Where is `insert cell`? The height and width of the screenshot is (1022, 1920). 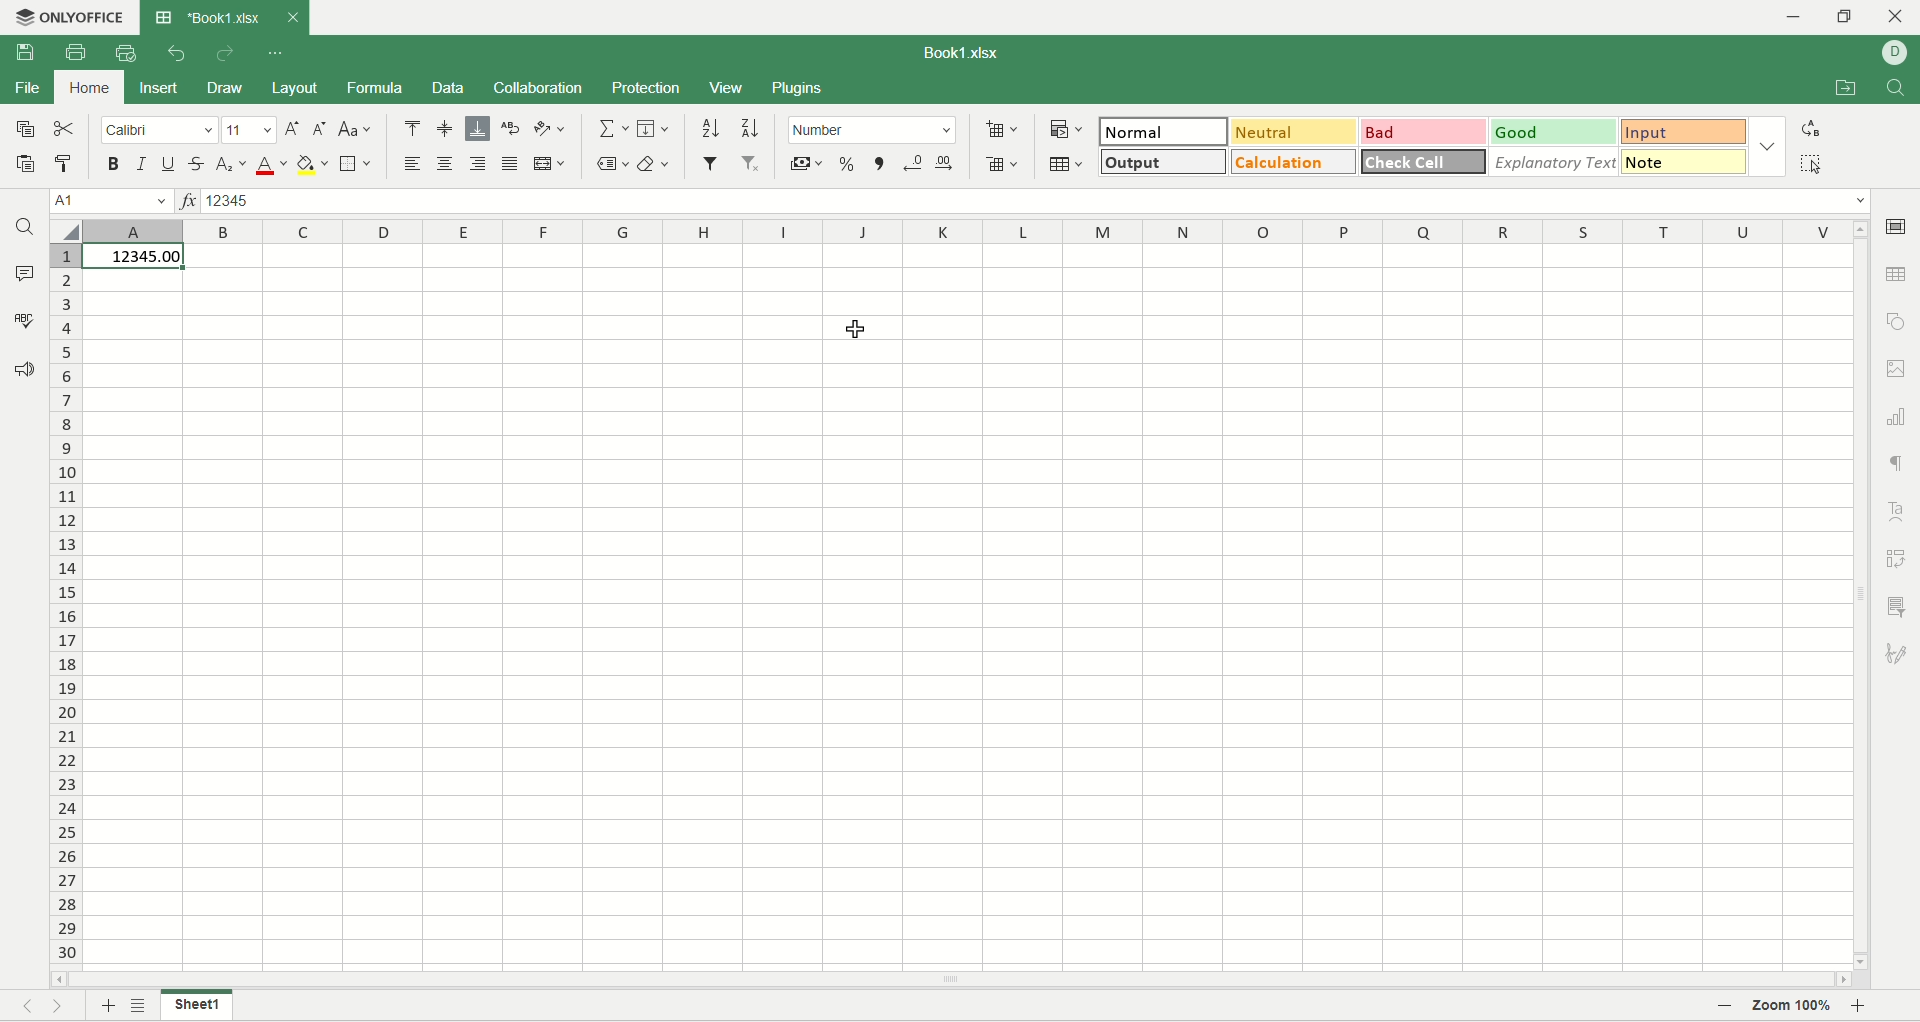 insert cell is located at coordinates (1002, 130).